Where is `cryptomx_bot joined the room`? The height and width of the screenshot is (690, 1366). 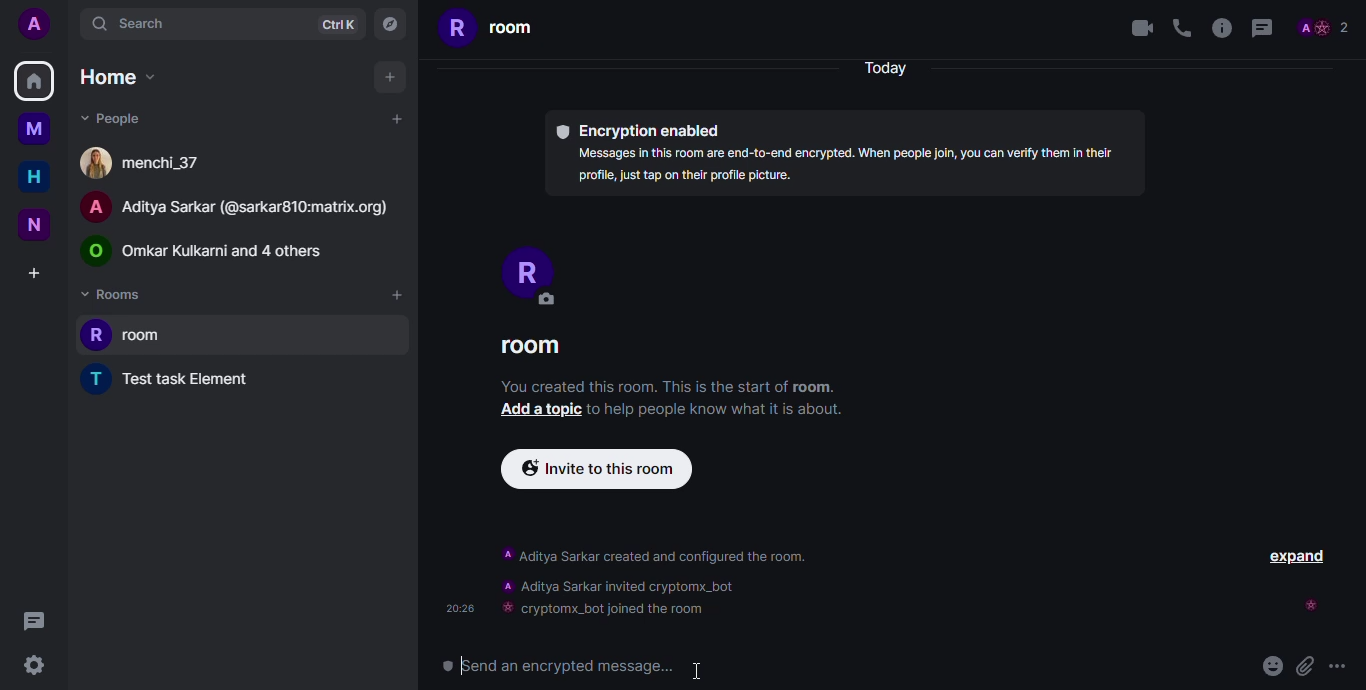
cryptomx_bot joined the room is located at coordinates (610, 610).